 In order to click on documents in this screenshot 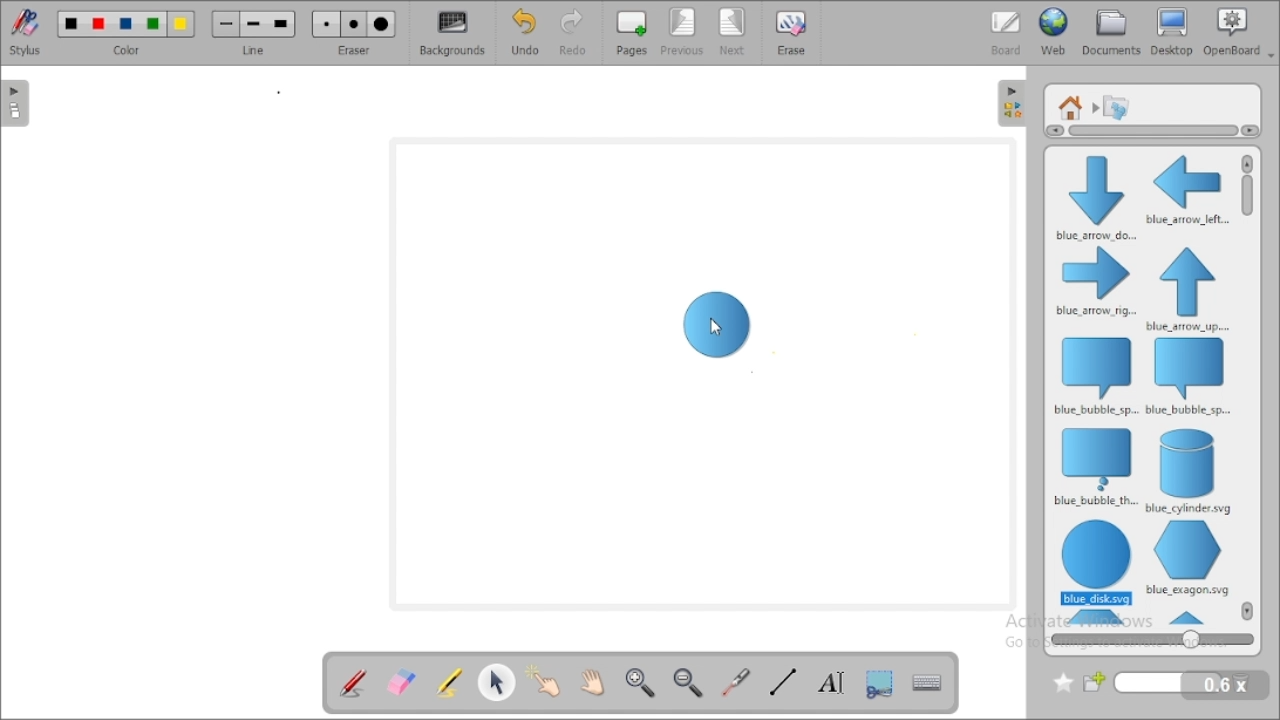, I will do `click(1112, 32)`.